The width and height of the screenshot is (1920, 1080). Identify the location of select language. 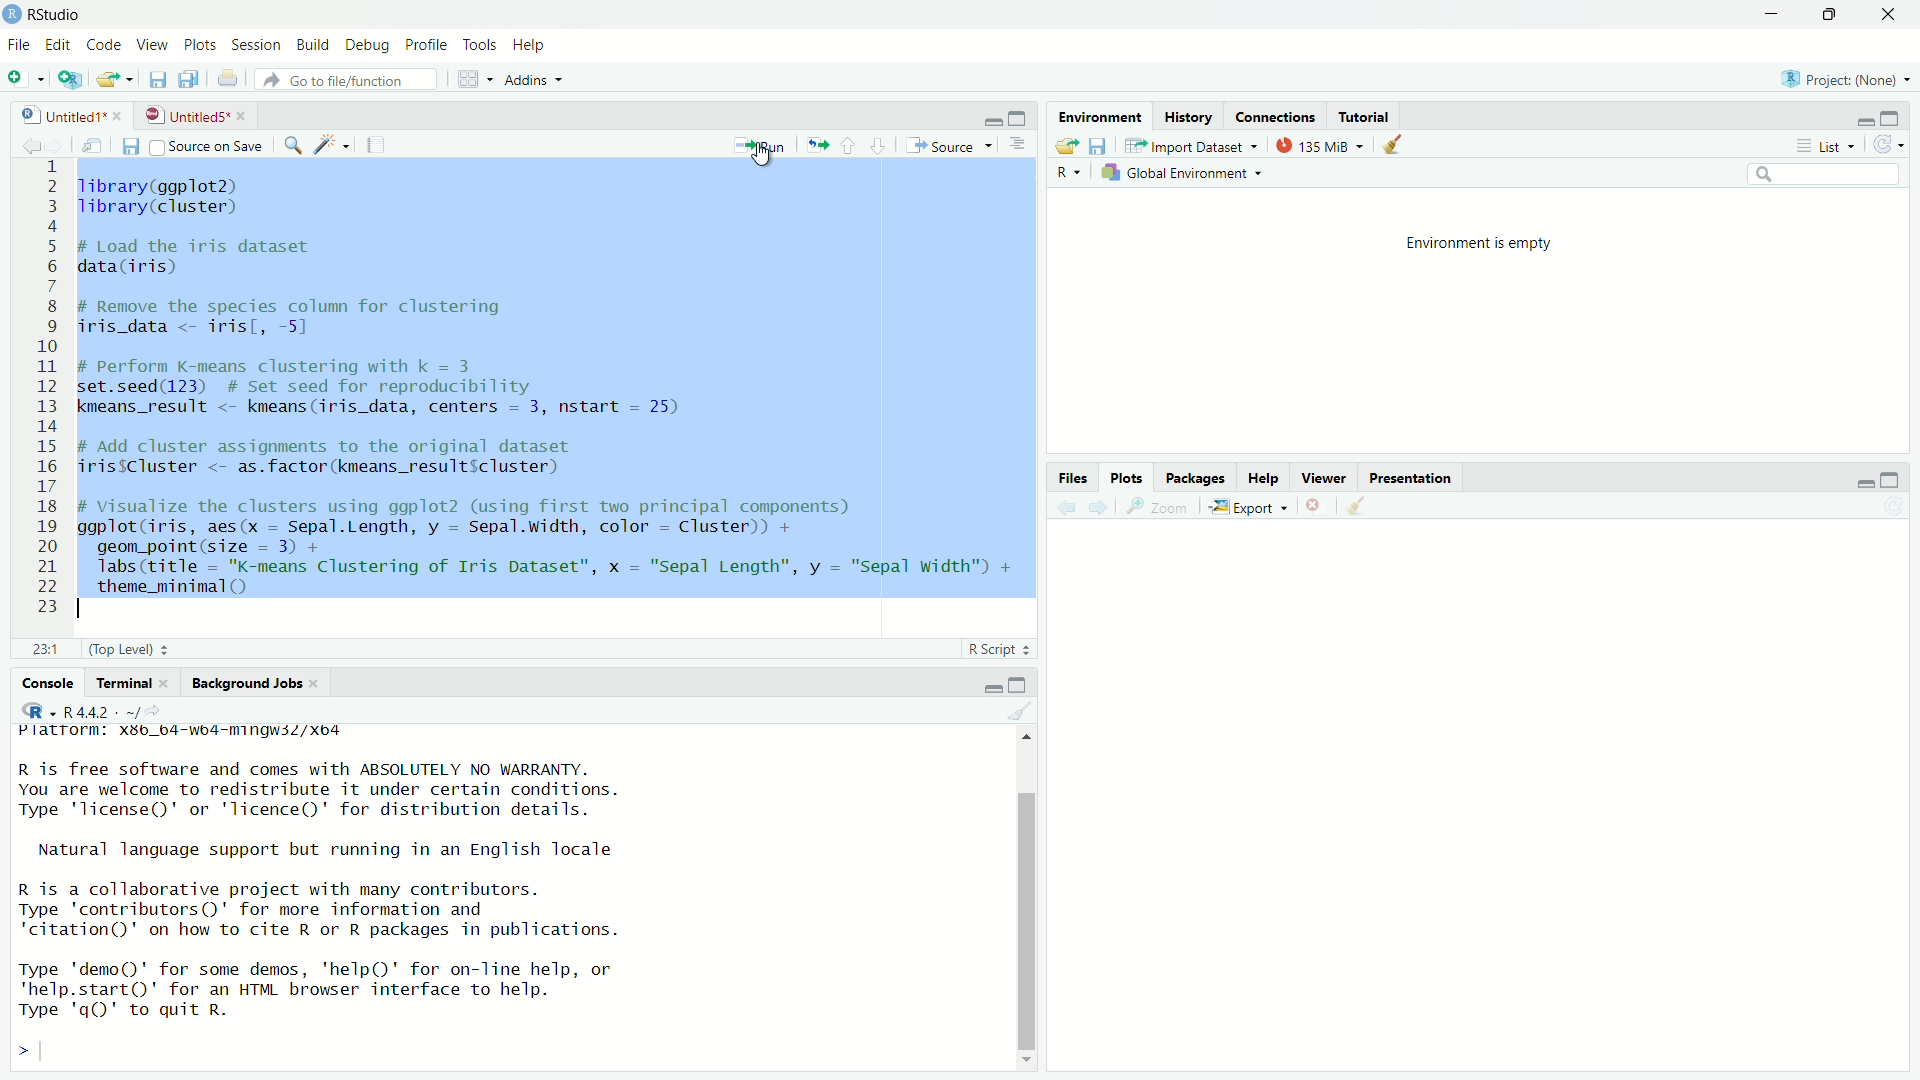
(30, 712).